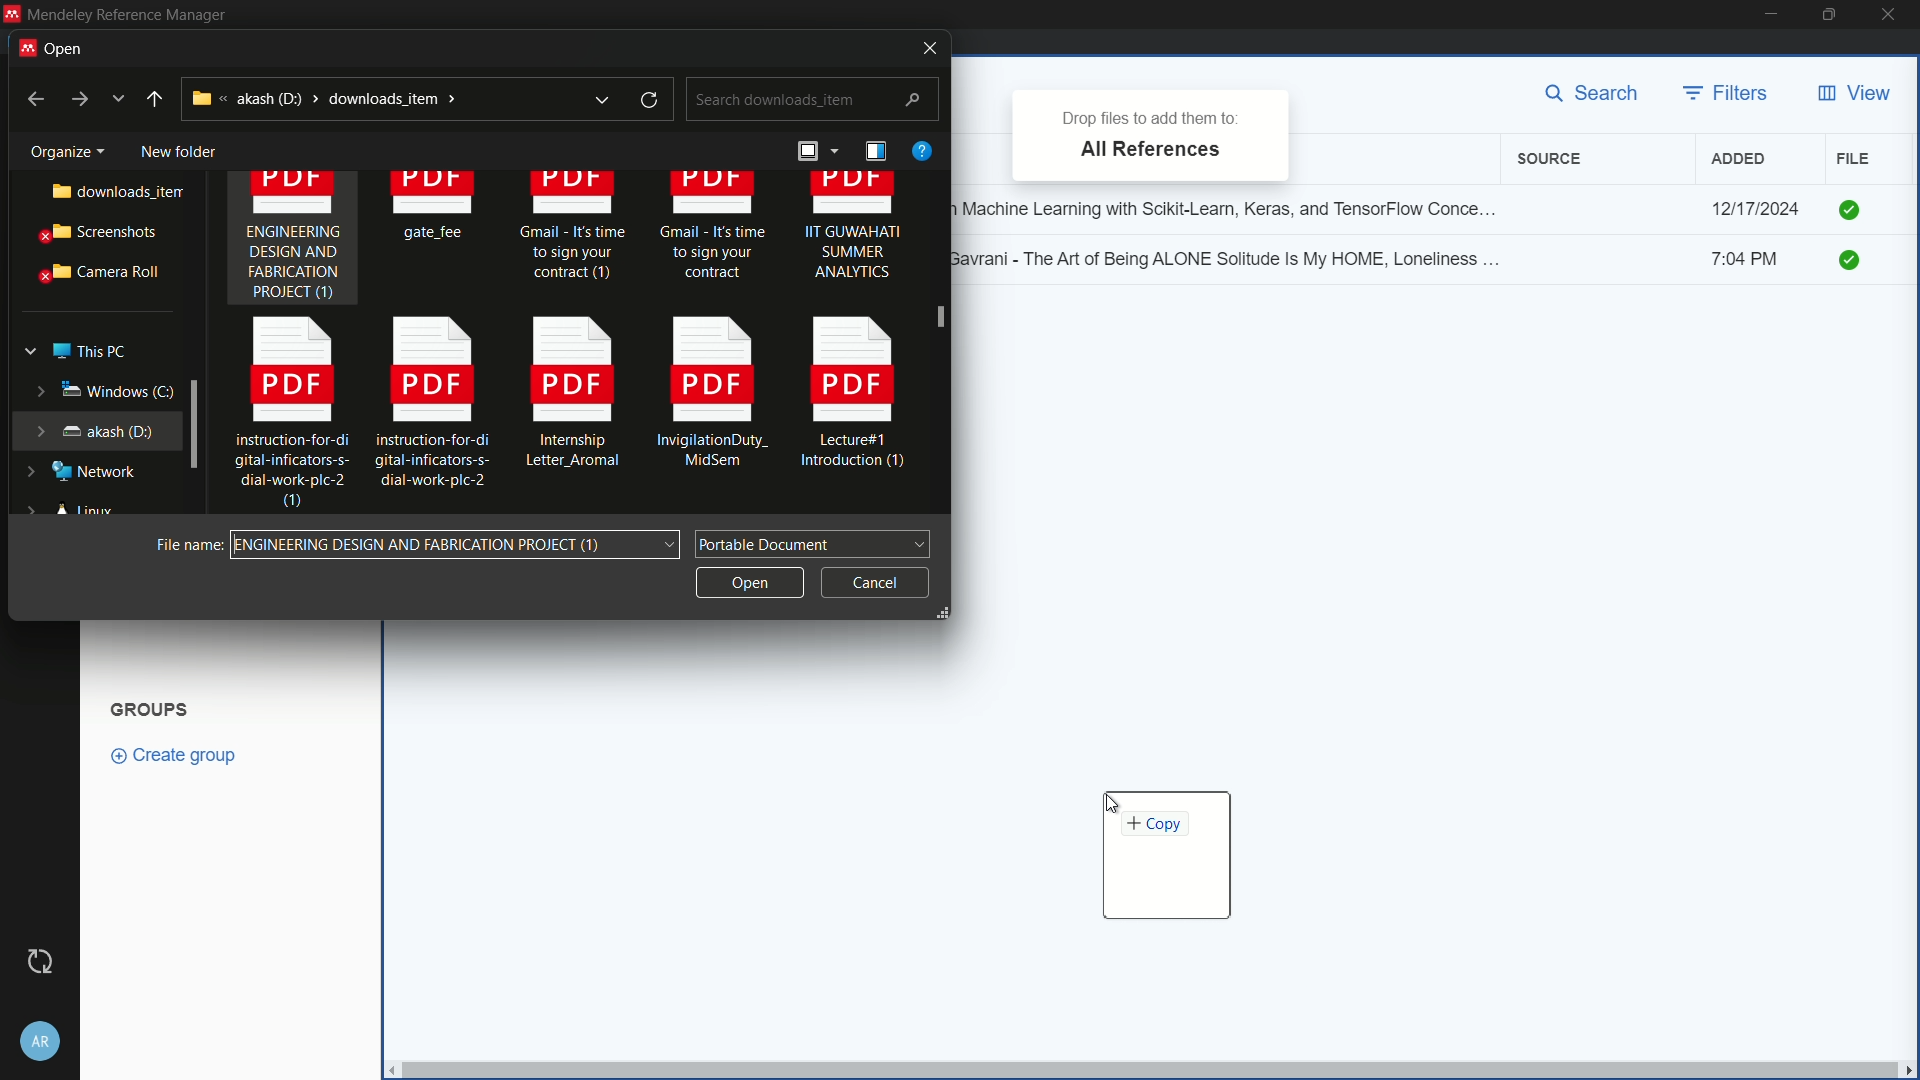 This screenshot has width=1920, height=1080. I want to click on this pc, so click(88, 347).